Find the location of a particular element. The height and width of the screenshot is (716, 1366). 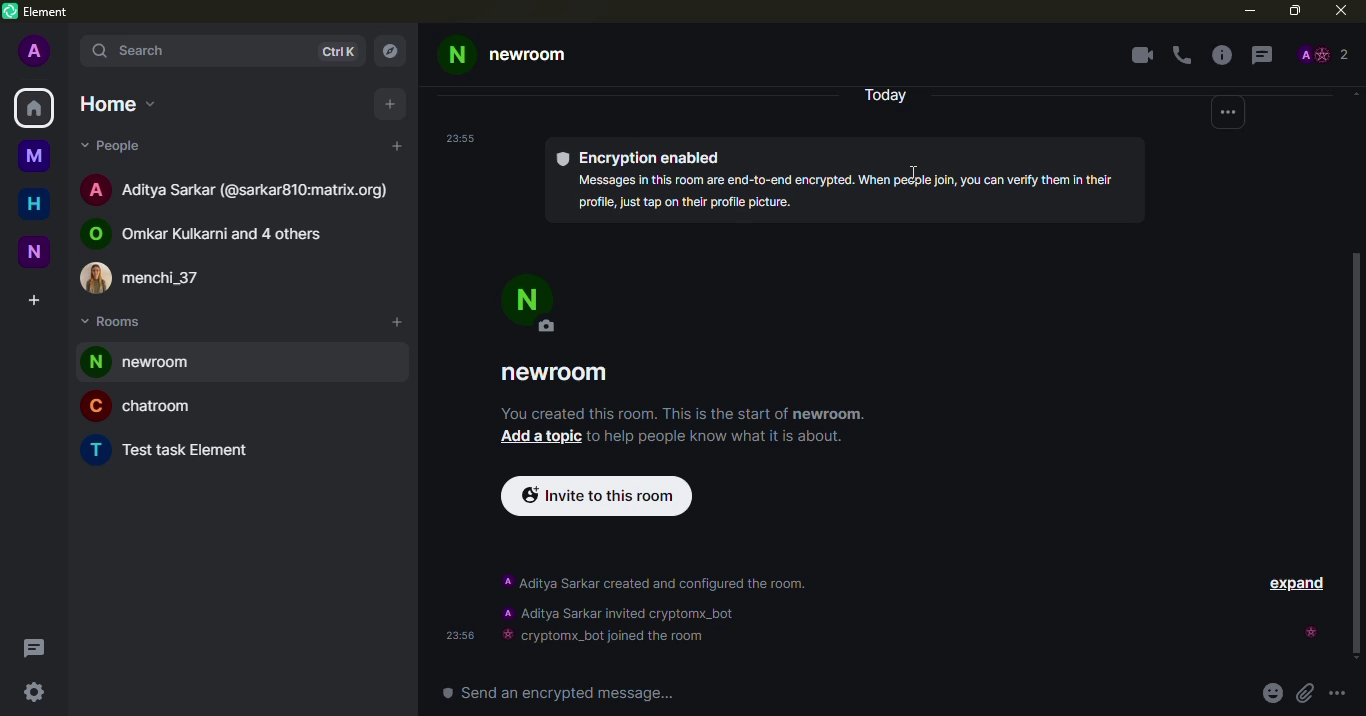

add is located at coordinates (397, 321).